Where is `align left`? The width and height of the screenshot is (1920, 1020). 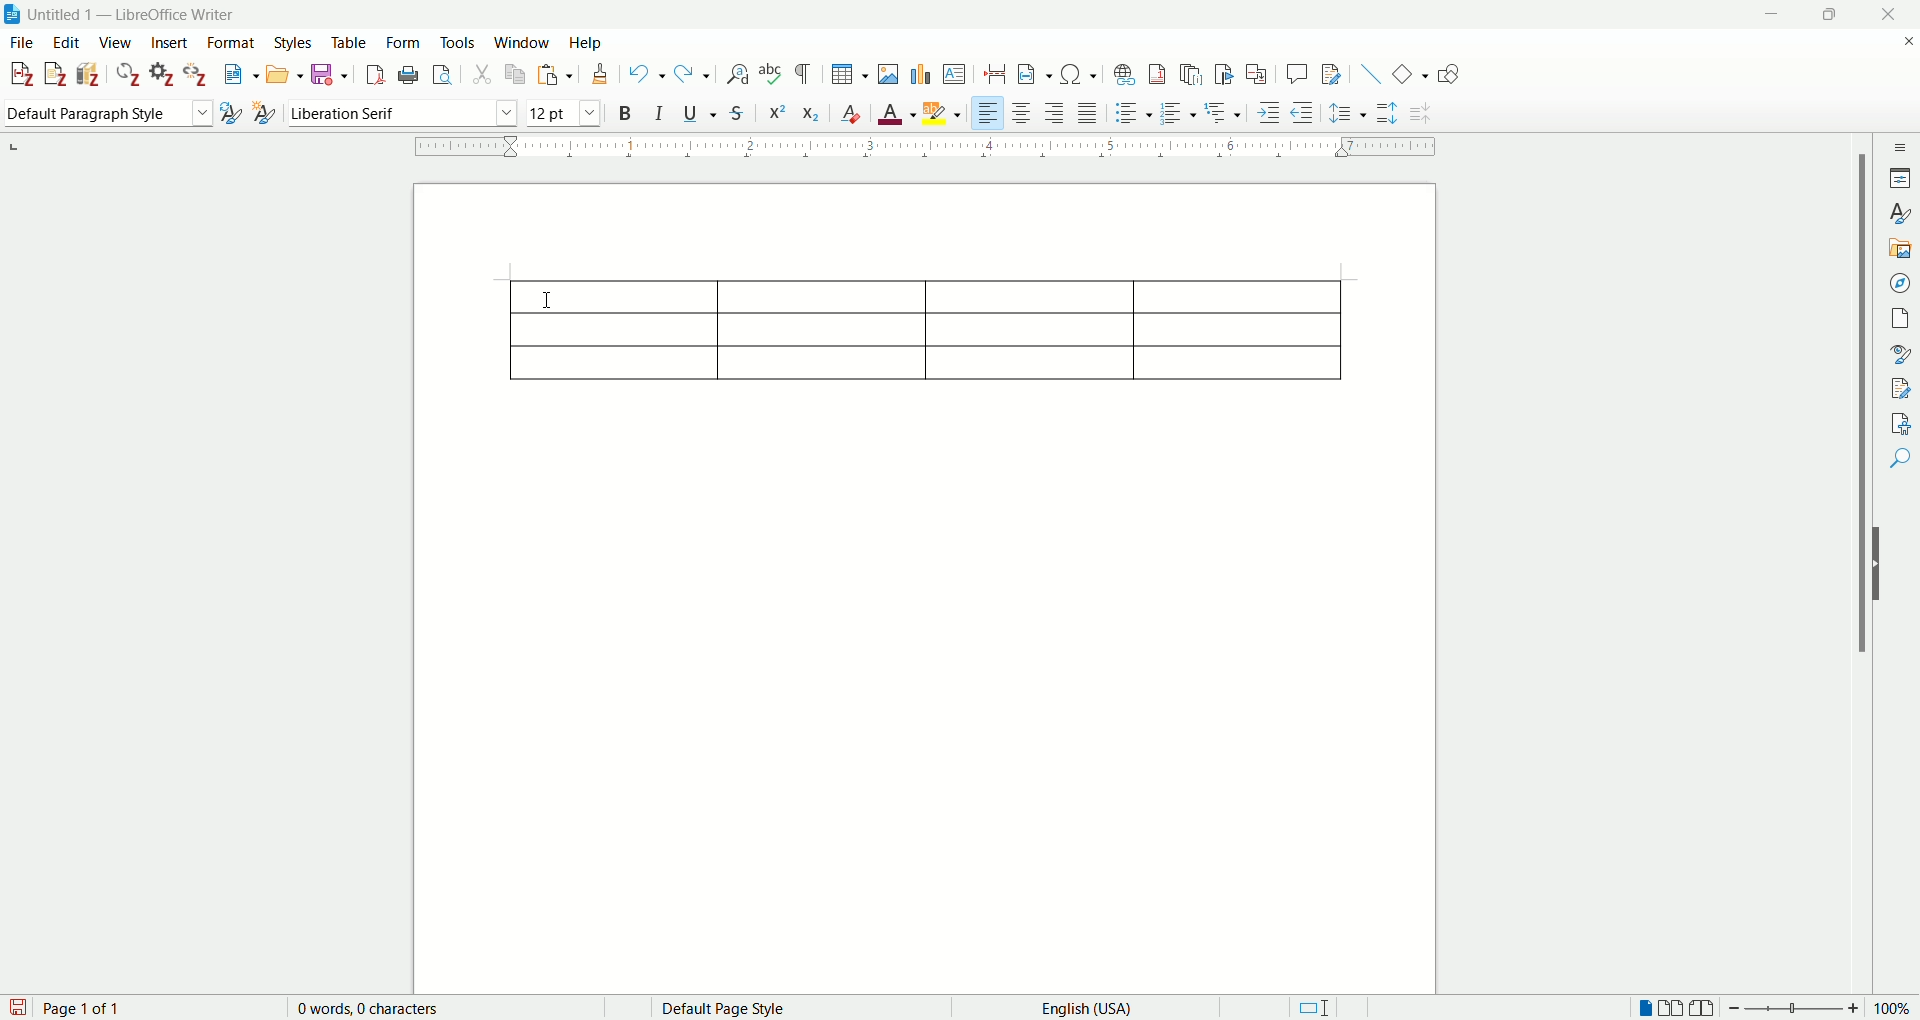 align left is located at coordinates (985, 112).